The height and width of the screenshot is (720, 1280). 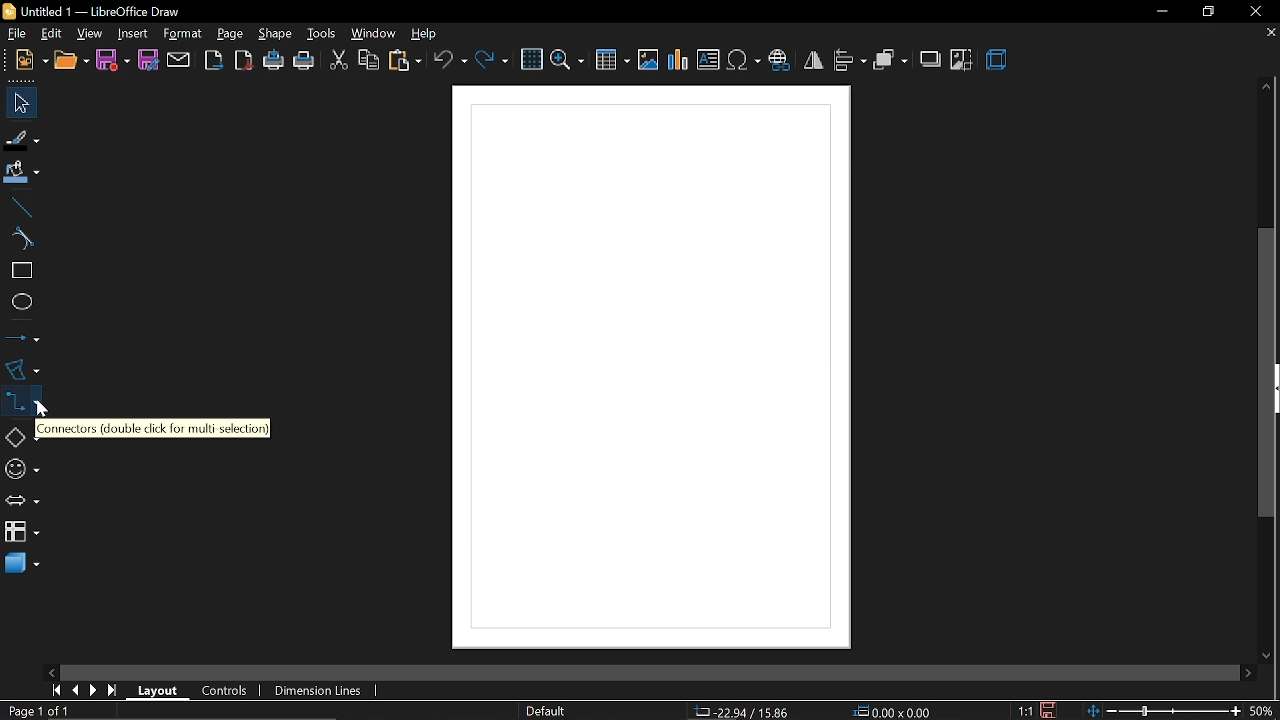 What do you see at coordinates (54, 691) in the screenshot?
I see `go to first page` at bounding box center [54, 691].